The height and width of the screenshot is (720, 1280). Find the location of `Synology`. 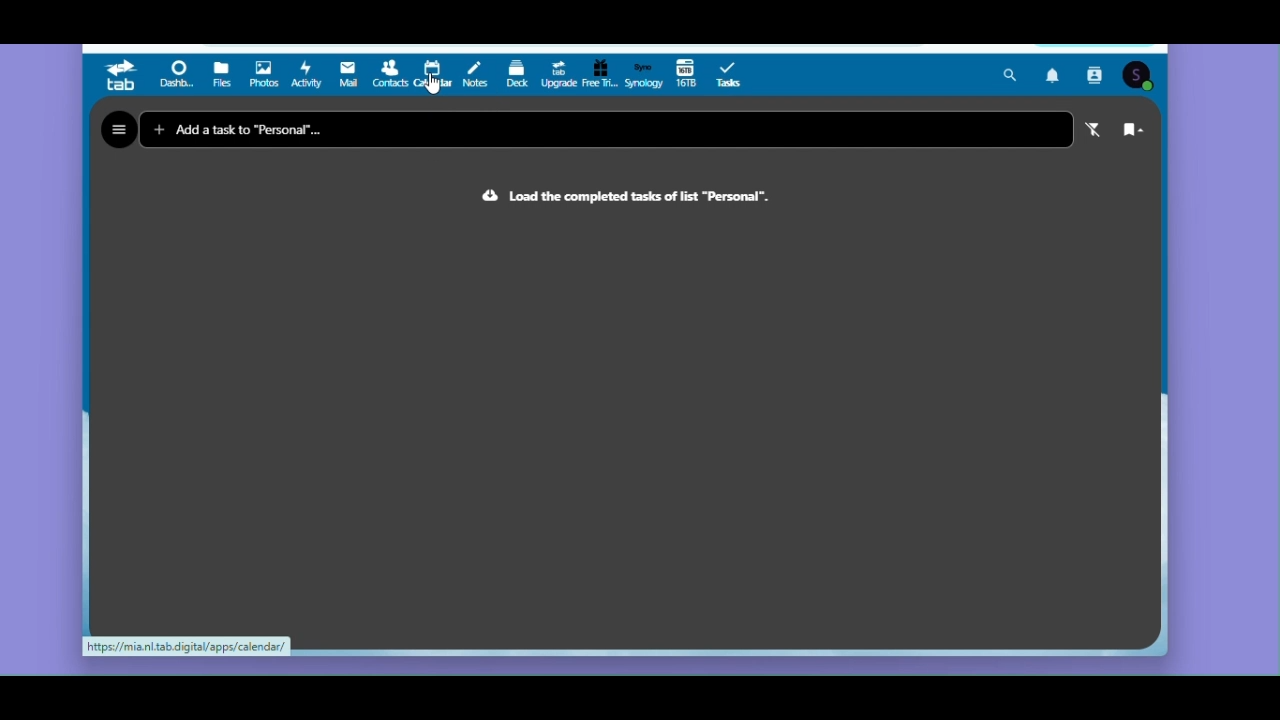

Synology is located at coordinates (643, 74).